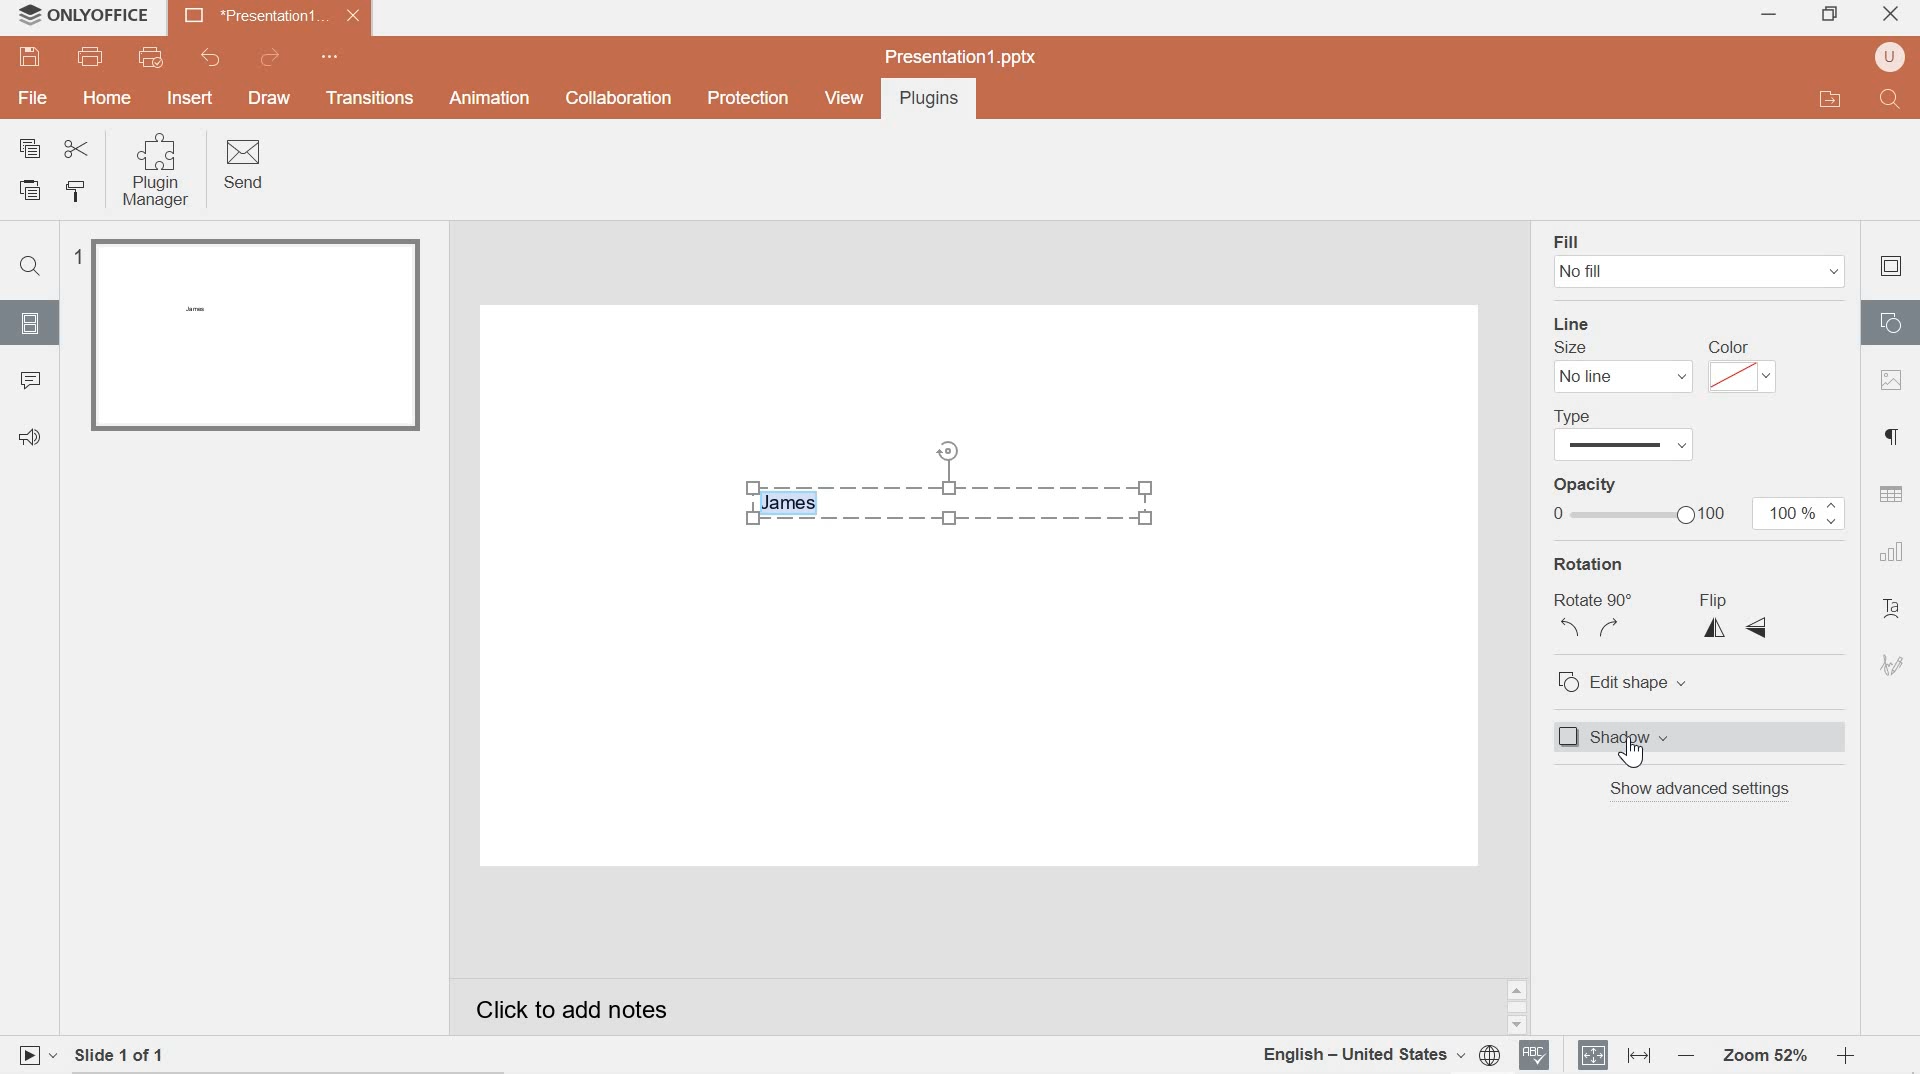 The height and width of the screenshot is (1074, 1920). I want to click on quick access toolbar, so click(333, 57).